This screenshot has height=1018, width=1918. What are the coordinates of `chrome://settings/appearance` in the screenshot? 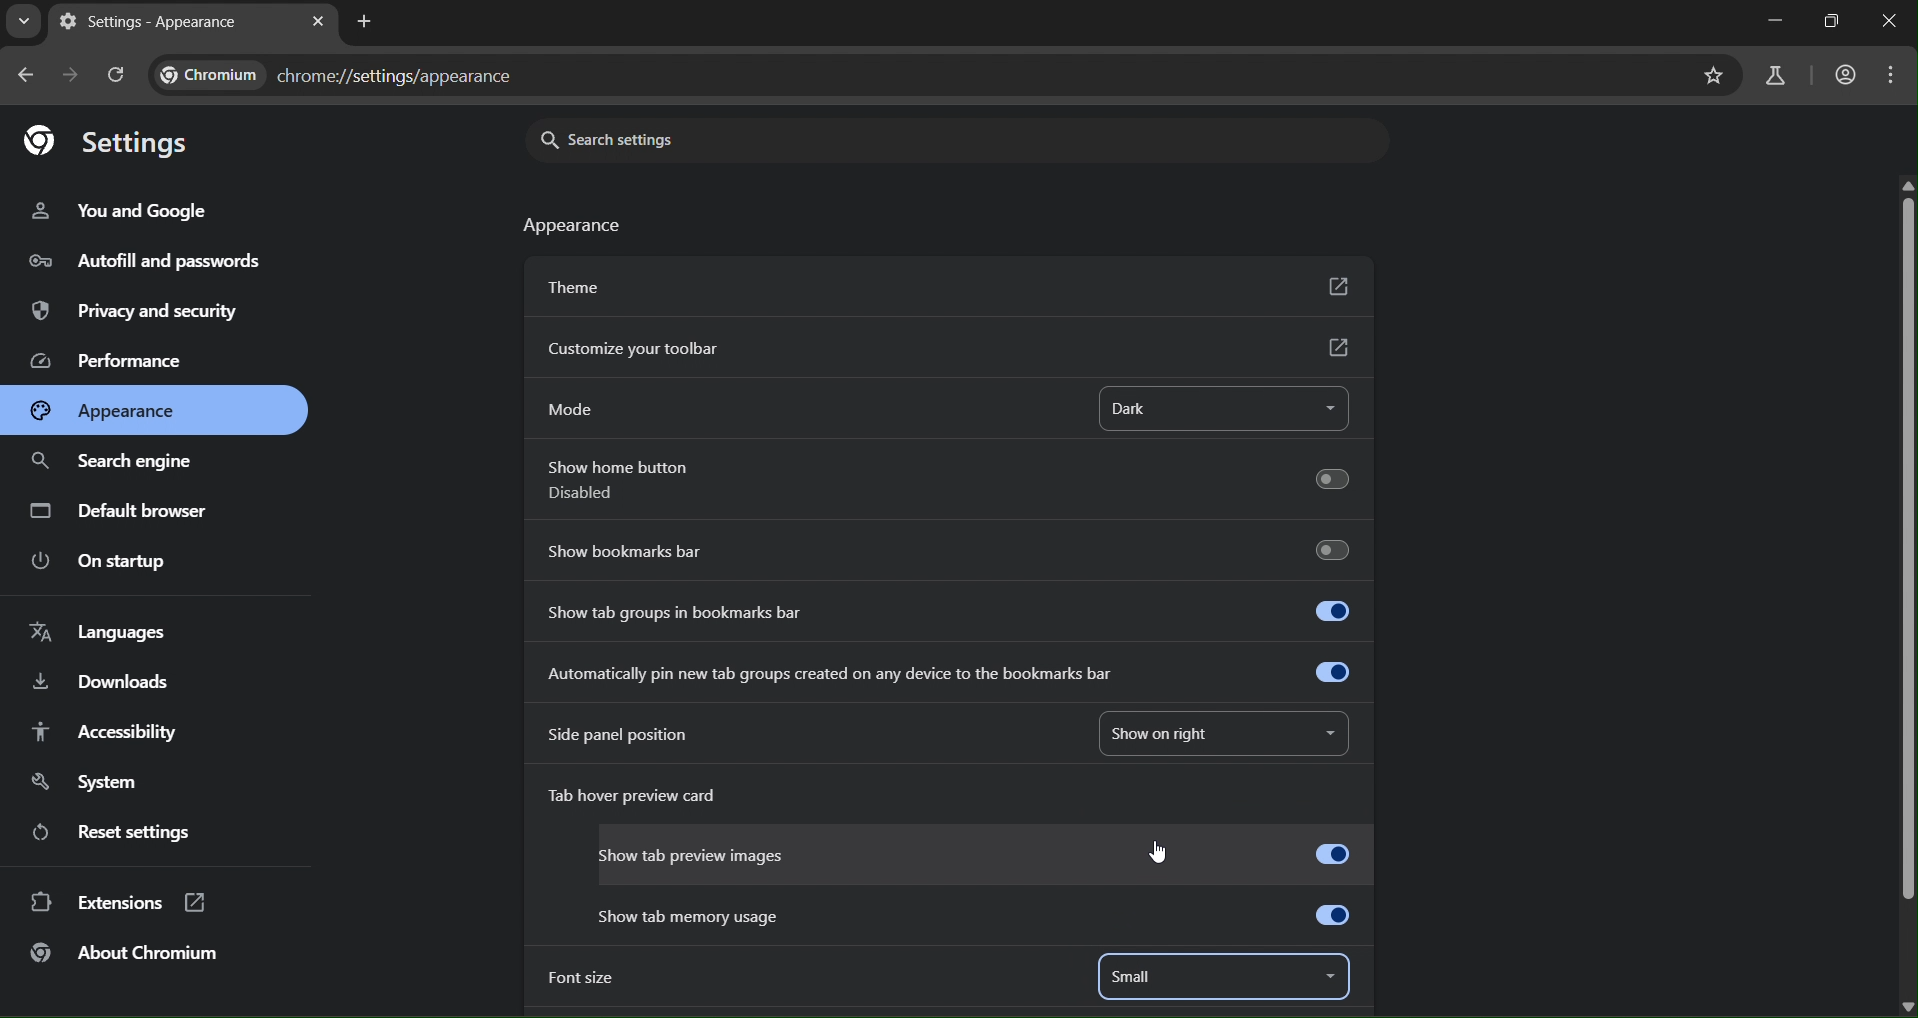 It's located at (334, 76).